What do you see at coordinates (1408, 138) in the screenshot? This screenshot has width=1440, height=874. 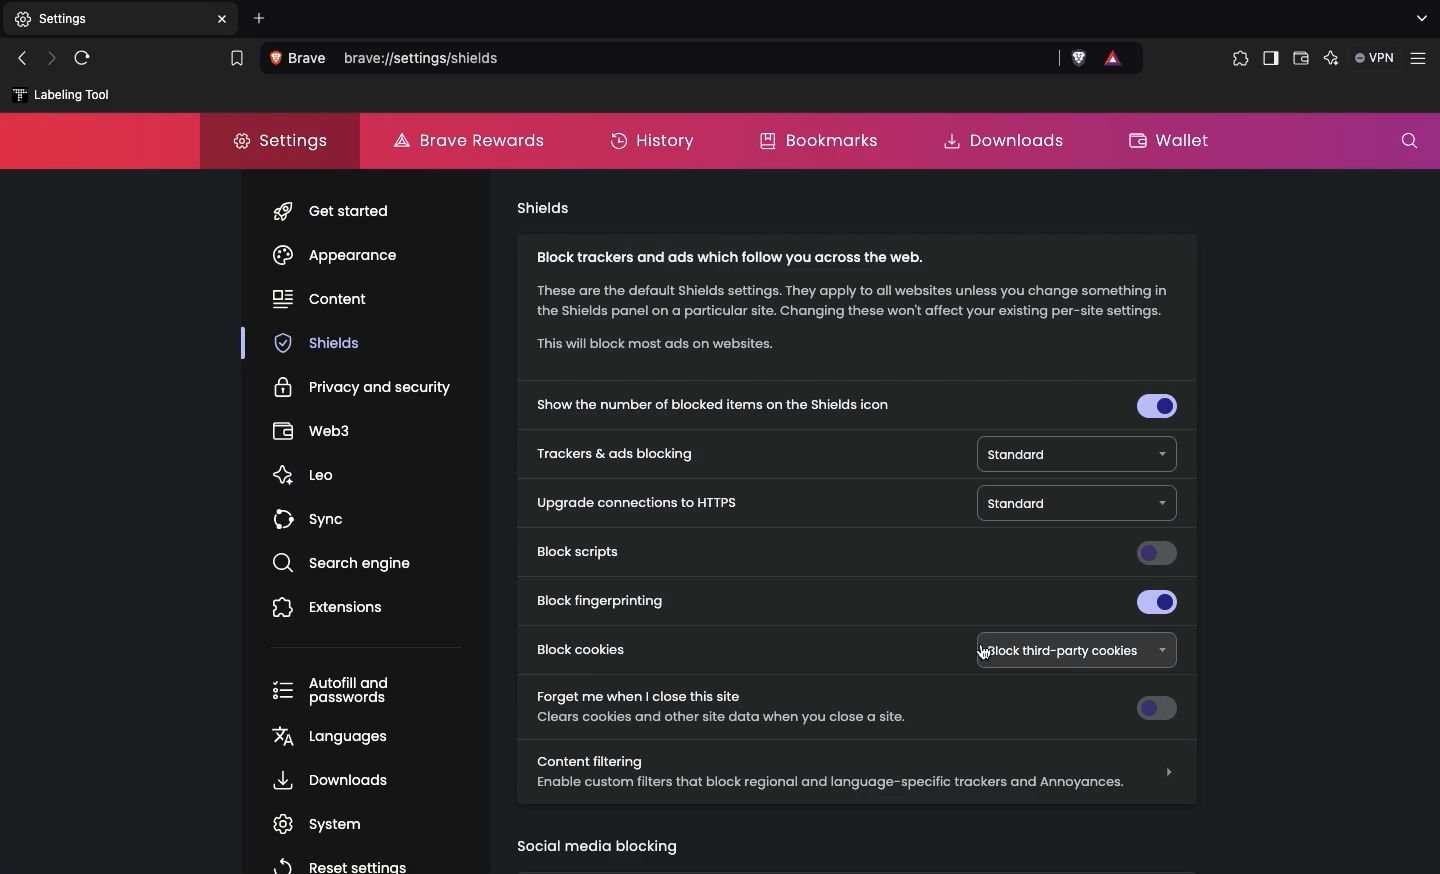 I see `Search settings` at bounding box center [1408, 138].